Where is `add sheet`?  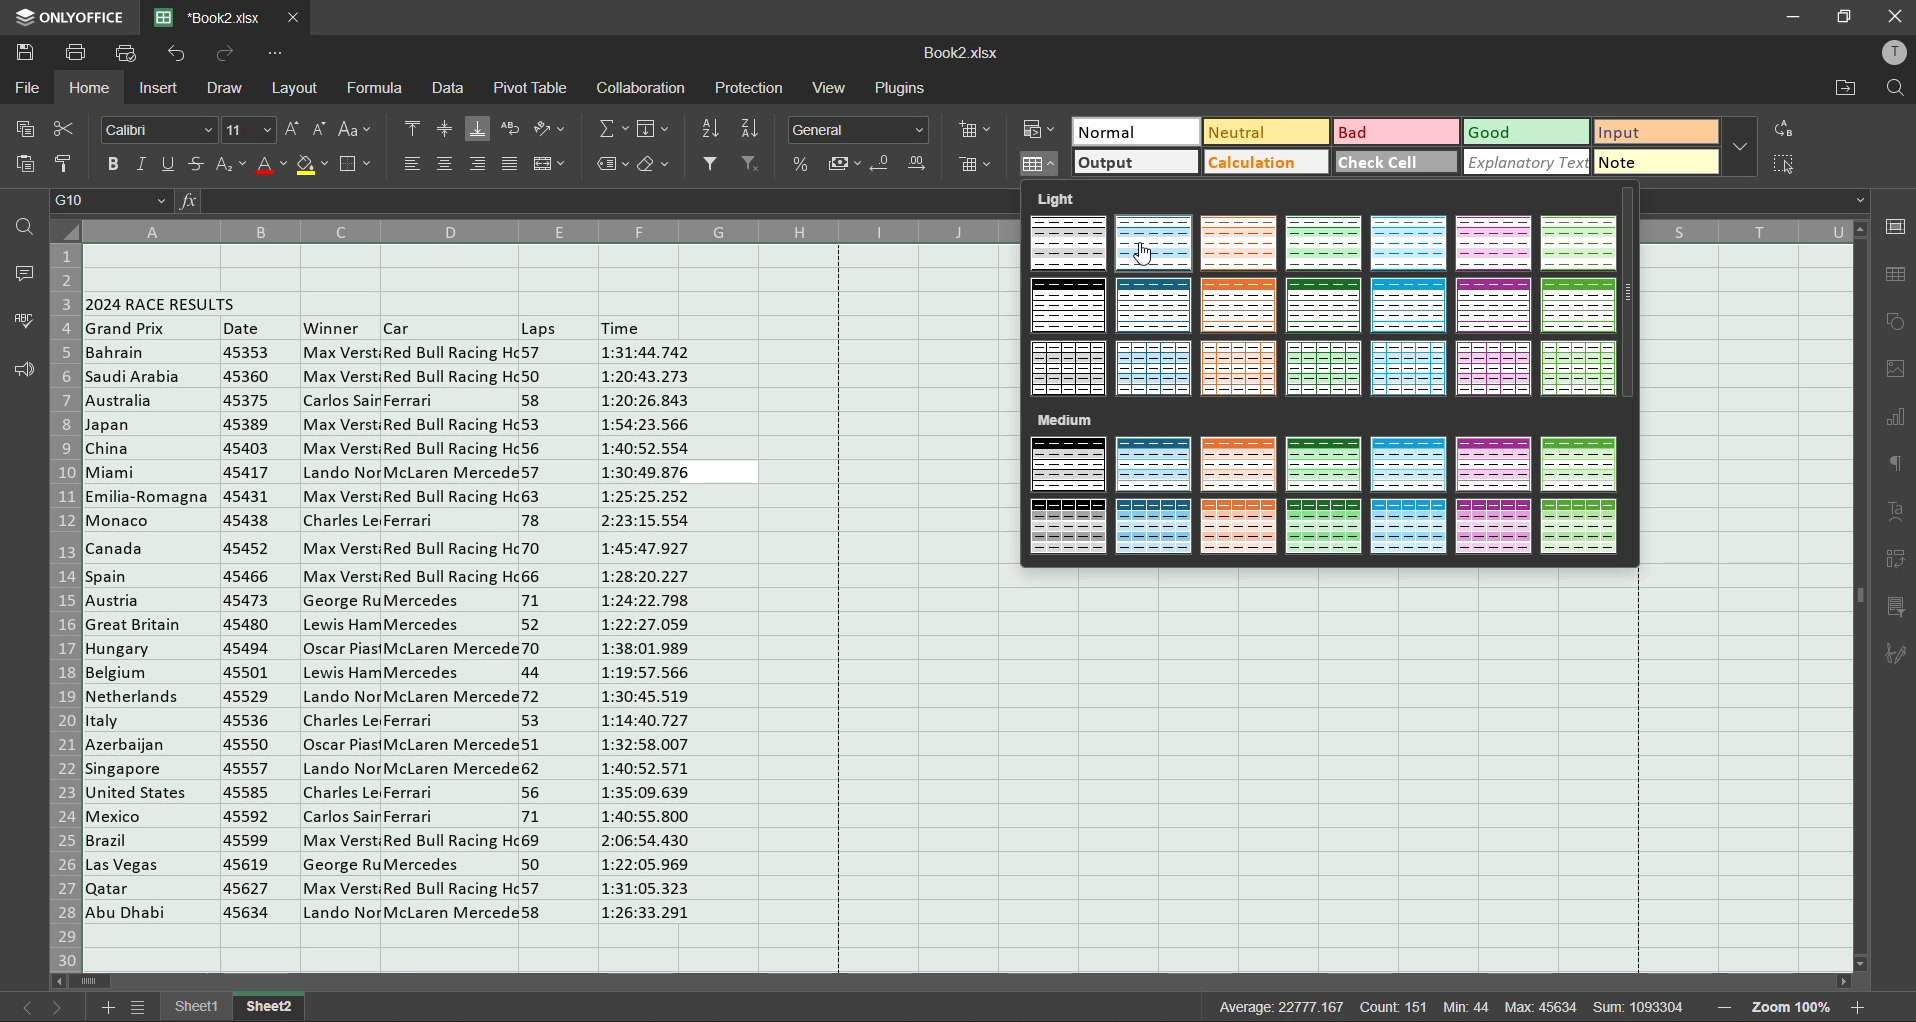
add sheet is located at coordinates (113, 1008).